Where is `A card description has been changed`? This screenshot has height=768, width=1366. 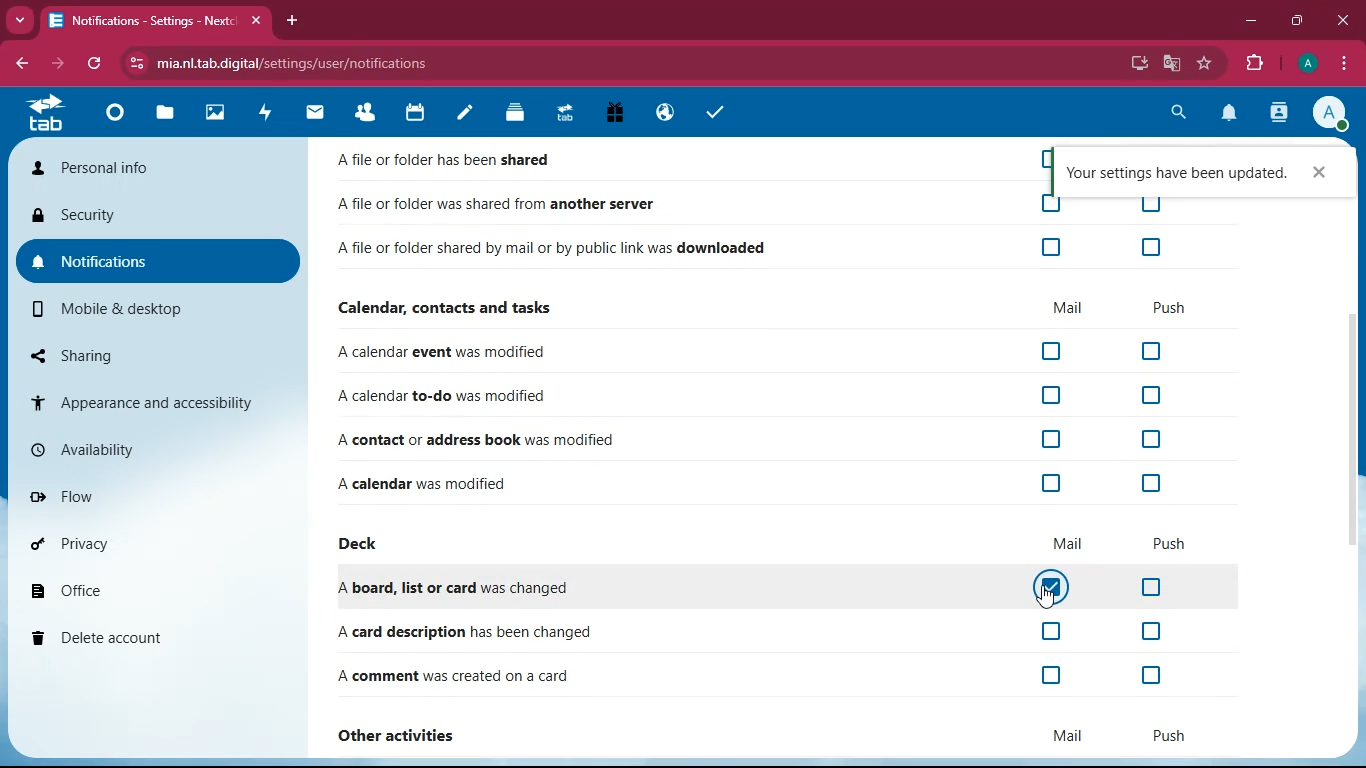 A card description has been changed is located at coordinates (463, 630).